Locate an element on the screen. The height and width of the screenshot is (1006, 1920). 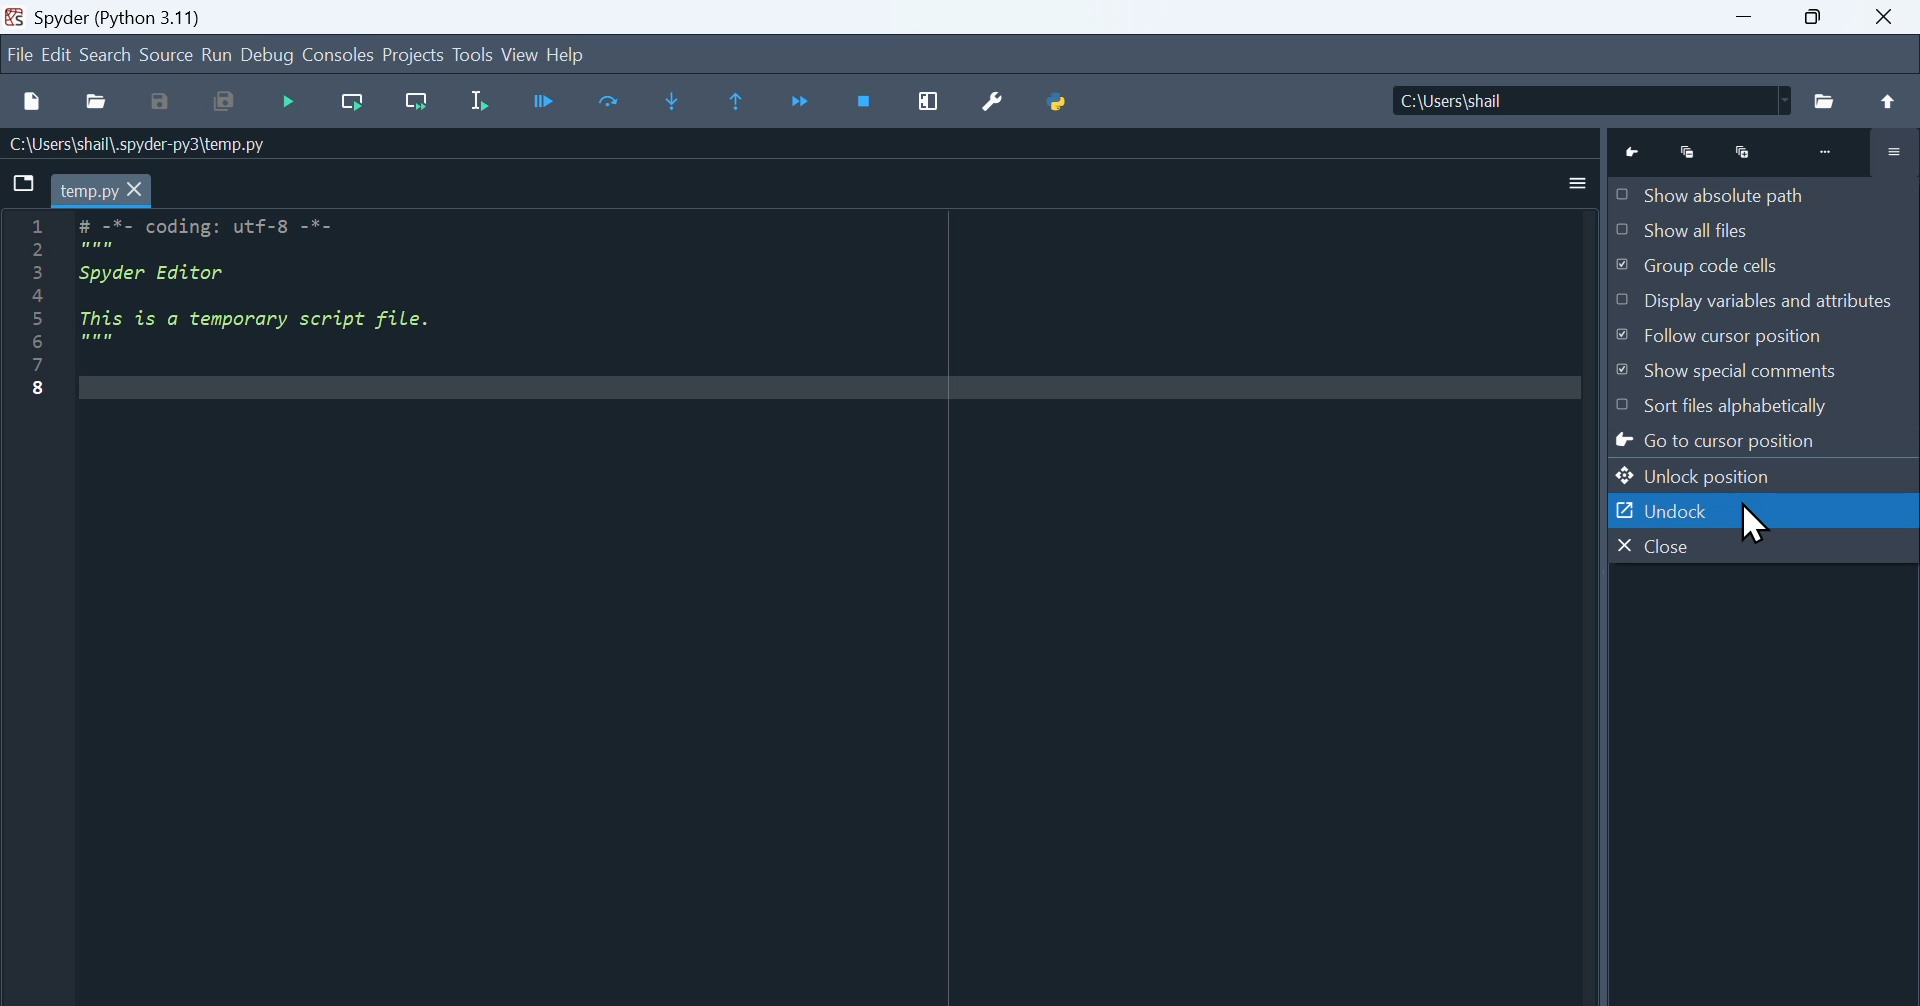
close is located at coordinates (1884, 18).